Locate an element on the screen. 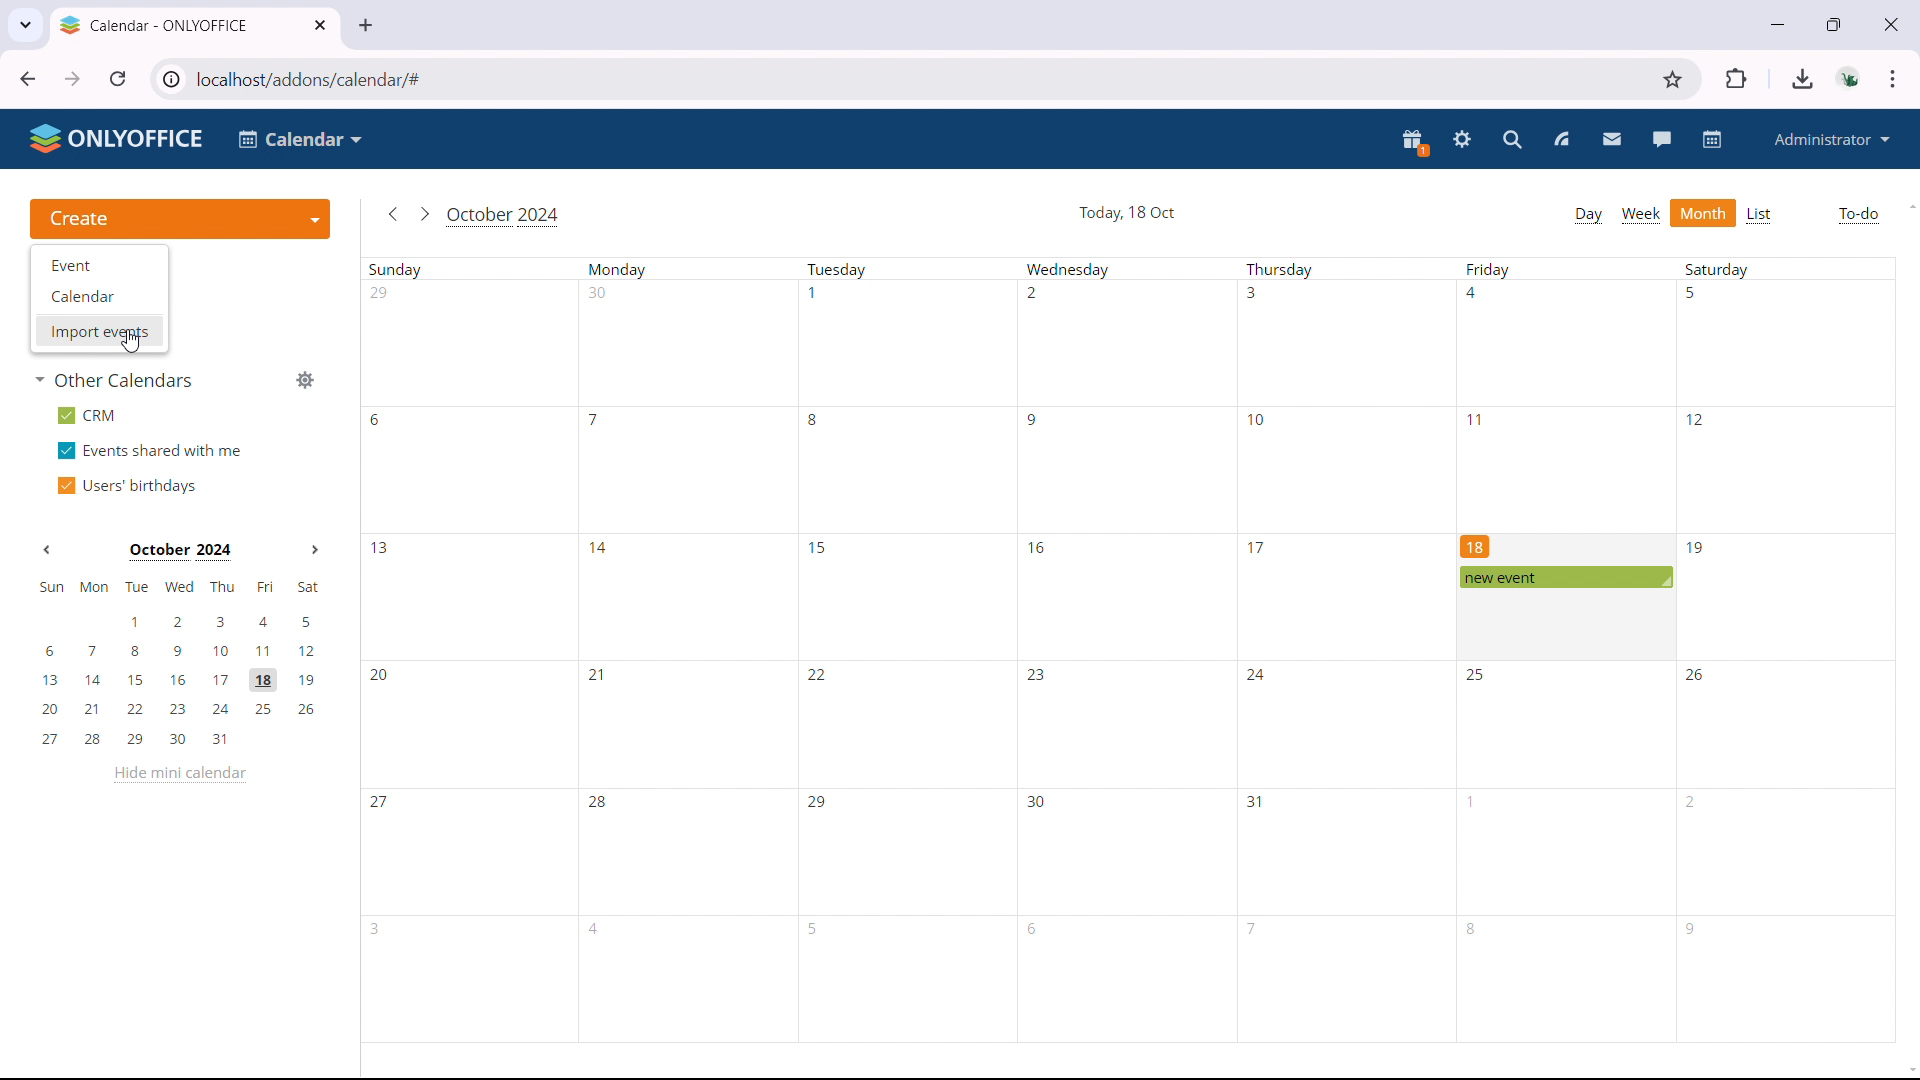 Image resolution: width=1920 pixels, height=1080 pixels. 24 is located at coordinates (1256, 677).